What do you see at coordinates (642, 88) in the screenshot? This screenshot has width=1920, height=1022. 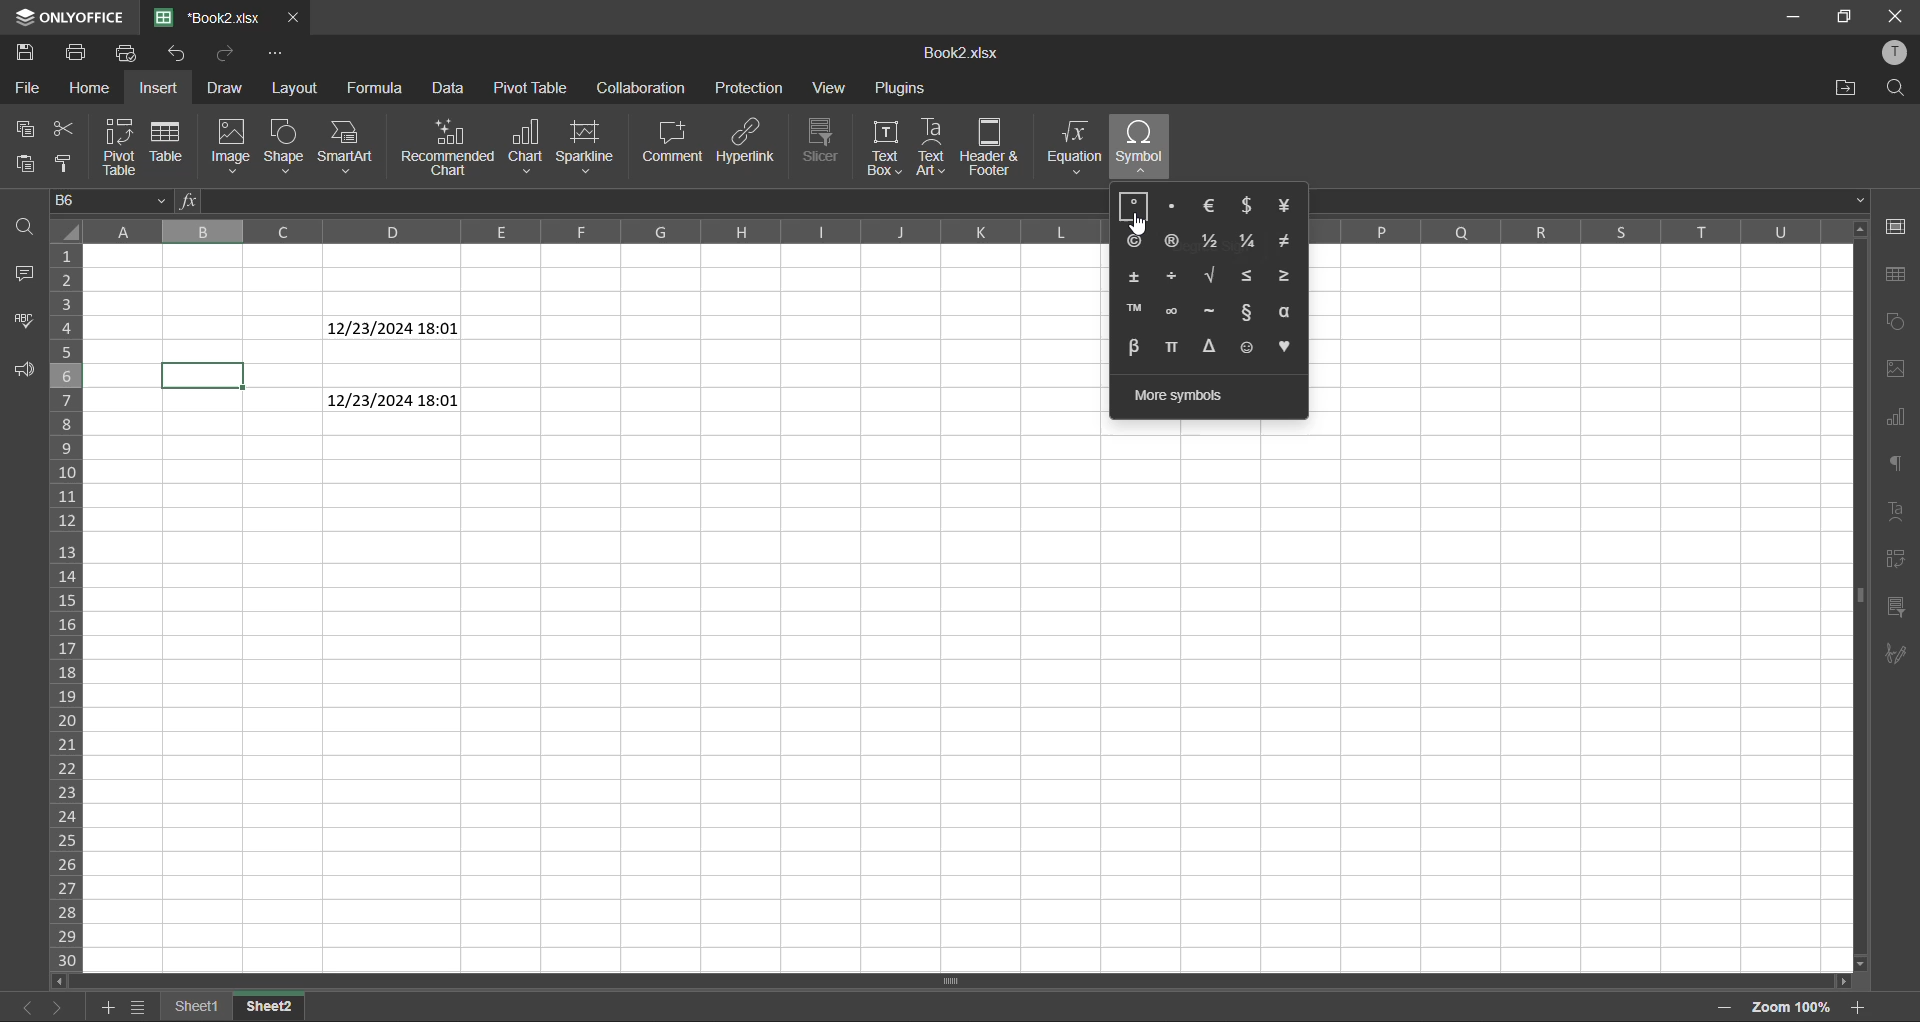 I see `collaboration` at bounding box center [642, 88].